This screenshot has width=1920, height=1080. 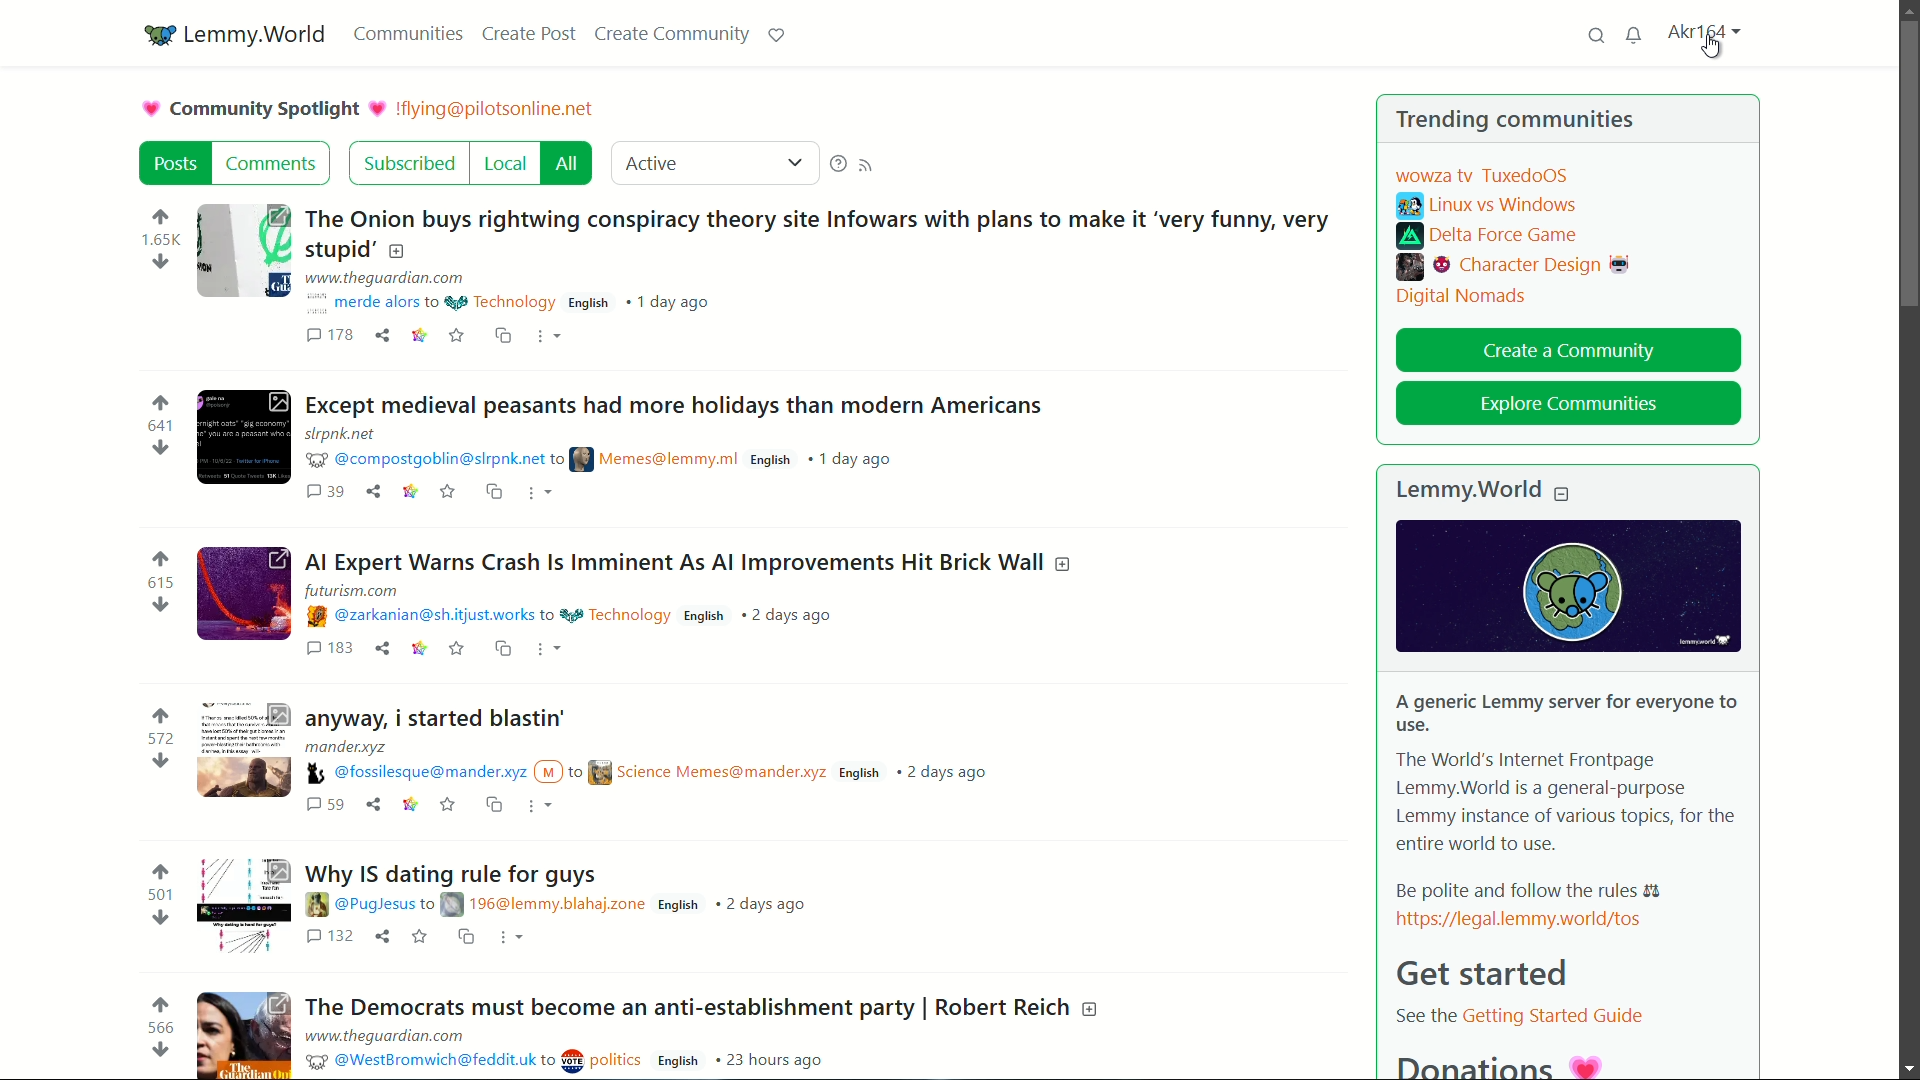 What do you see at coordinates (245, 1032) in the screenshot?
I see `image` at bounding box center [245, 1032].